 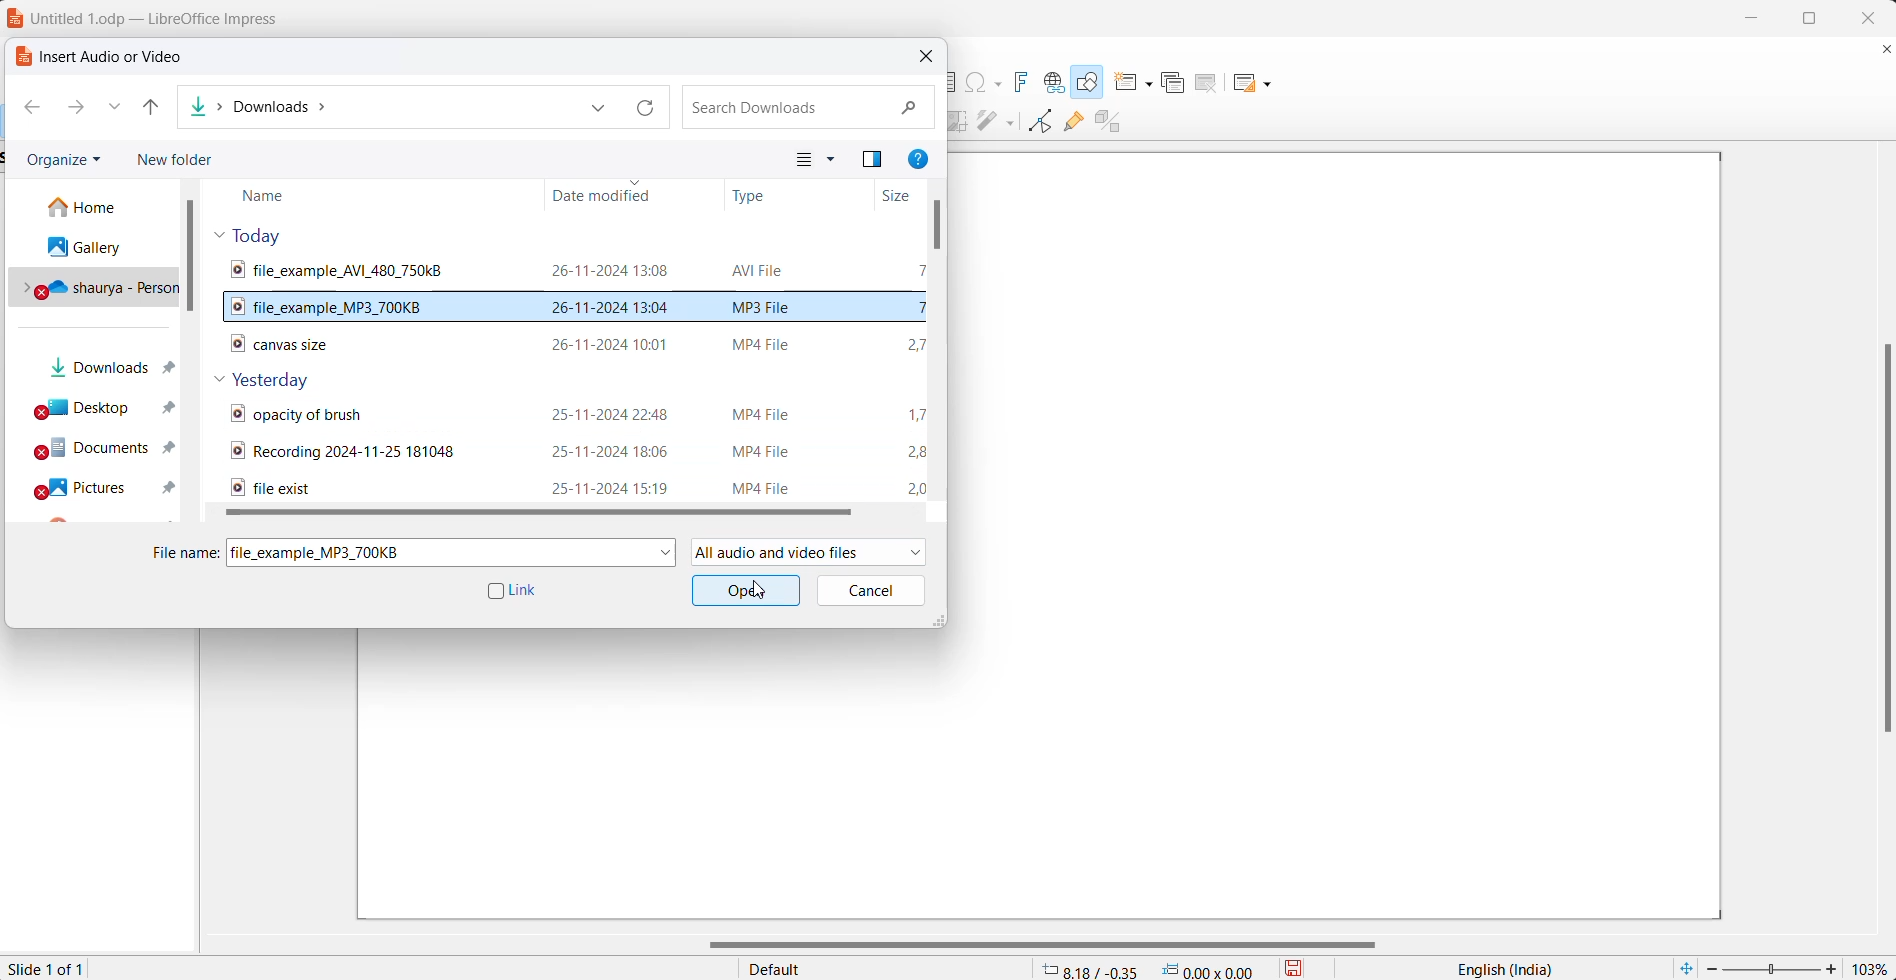 What do you see at coordinates (1090, 82) in the screenshot?
I see `show draw functions` at bounding box center [1090, 82].